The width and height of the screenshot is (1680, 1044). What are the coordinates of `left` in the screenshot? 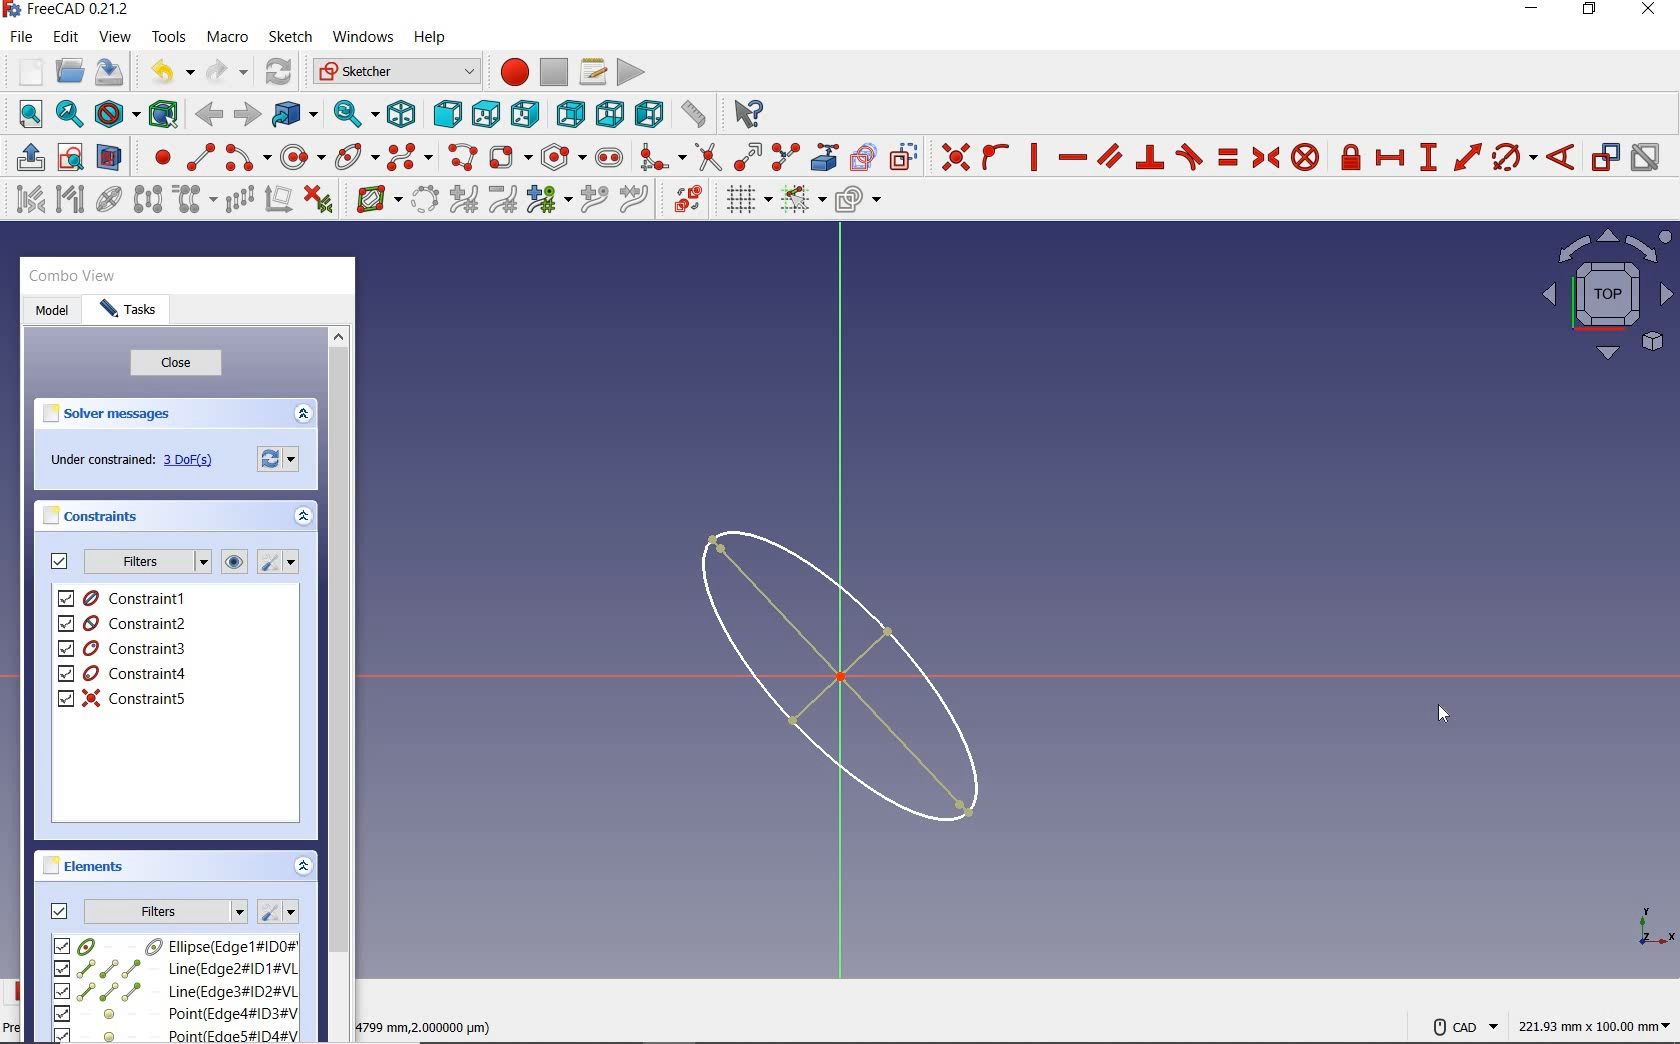 It's located at (650, 113).